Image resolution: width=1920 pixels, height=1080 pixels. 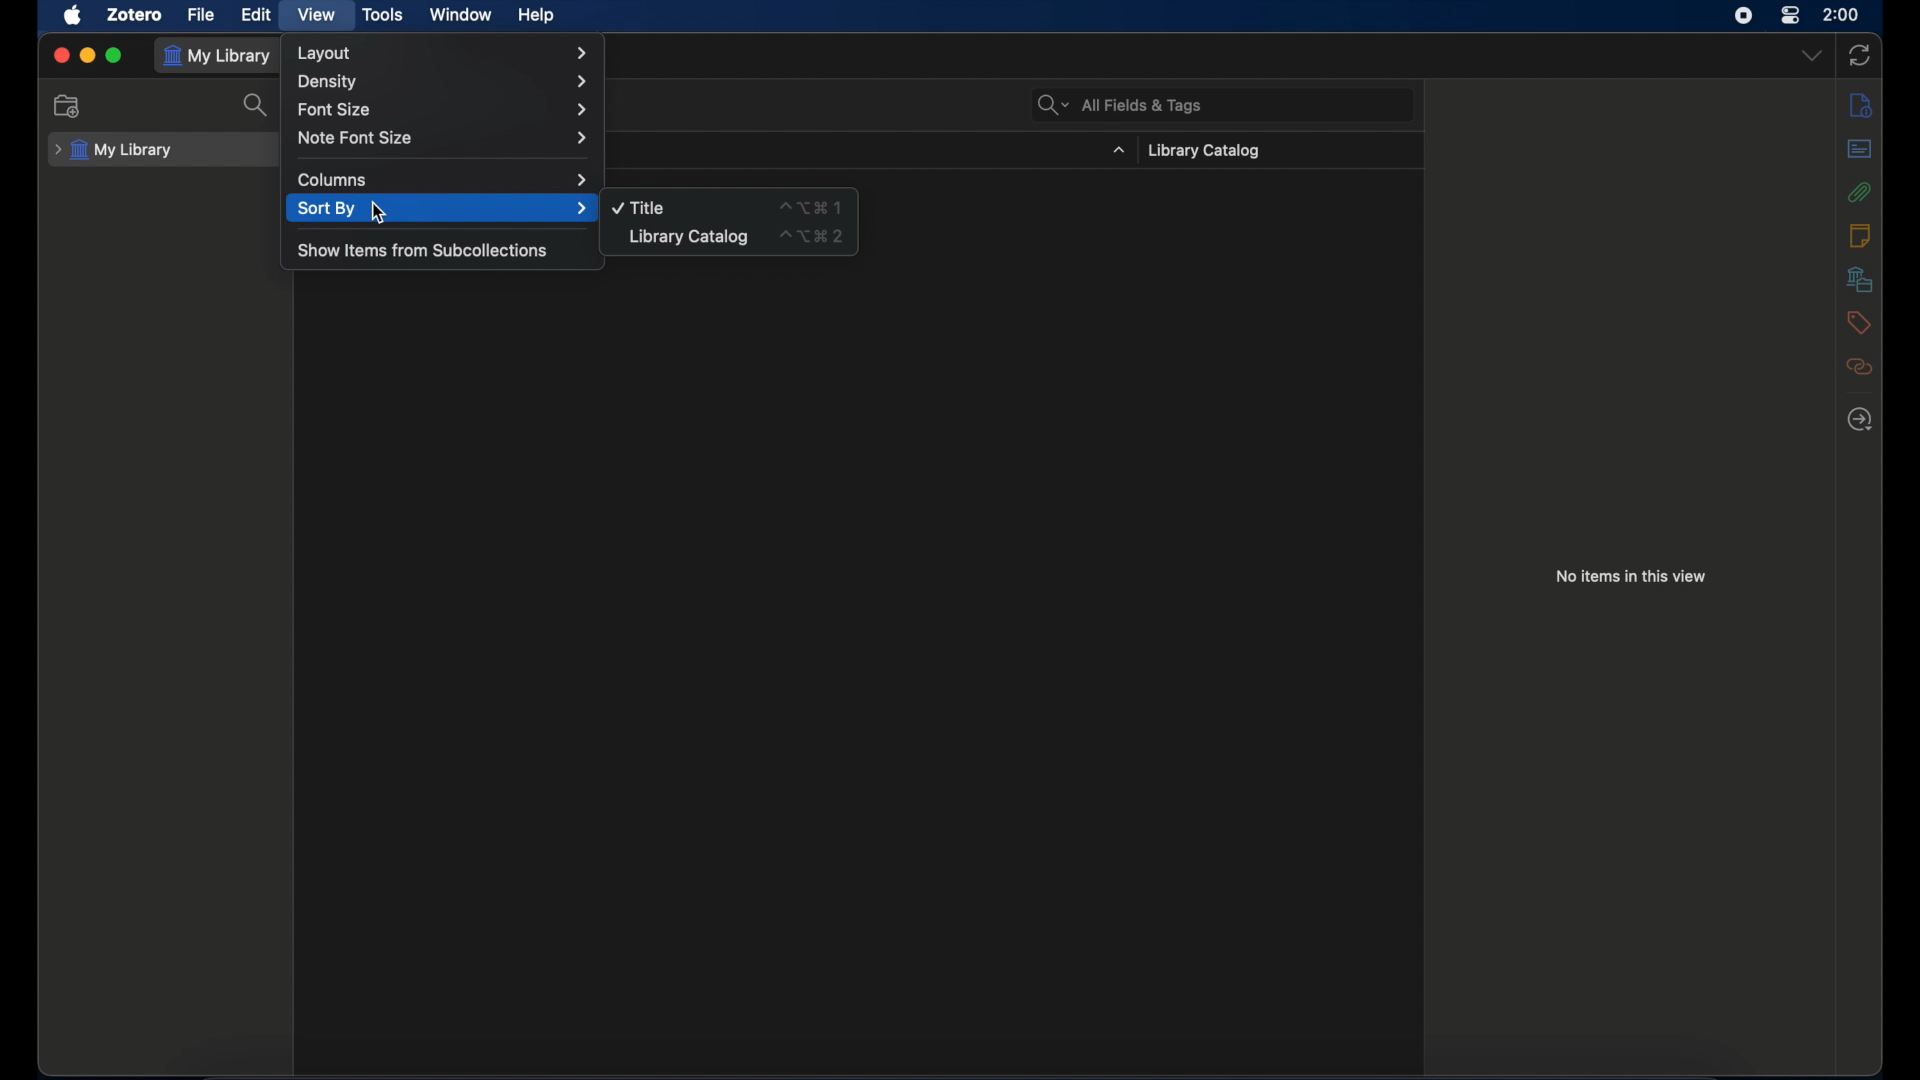 I want to click on help, so click(x=538, y=16).